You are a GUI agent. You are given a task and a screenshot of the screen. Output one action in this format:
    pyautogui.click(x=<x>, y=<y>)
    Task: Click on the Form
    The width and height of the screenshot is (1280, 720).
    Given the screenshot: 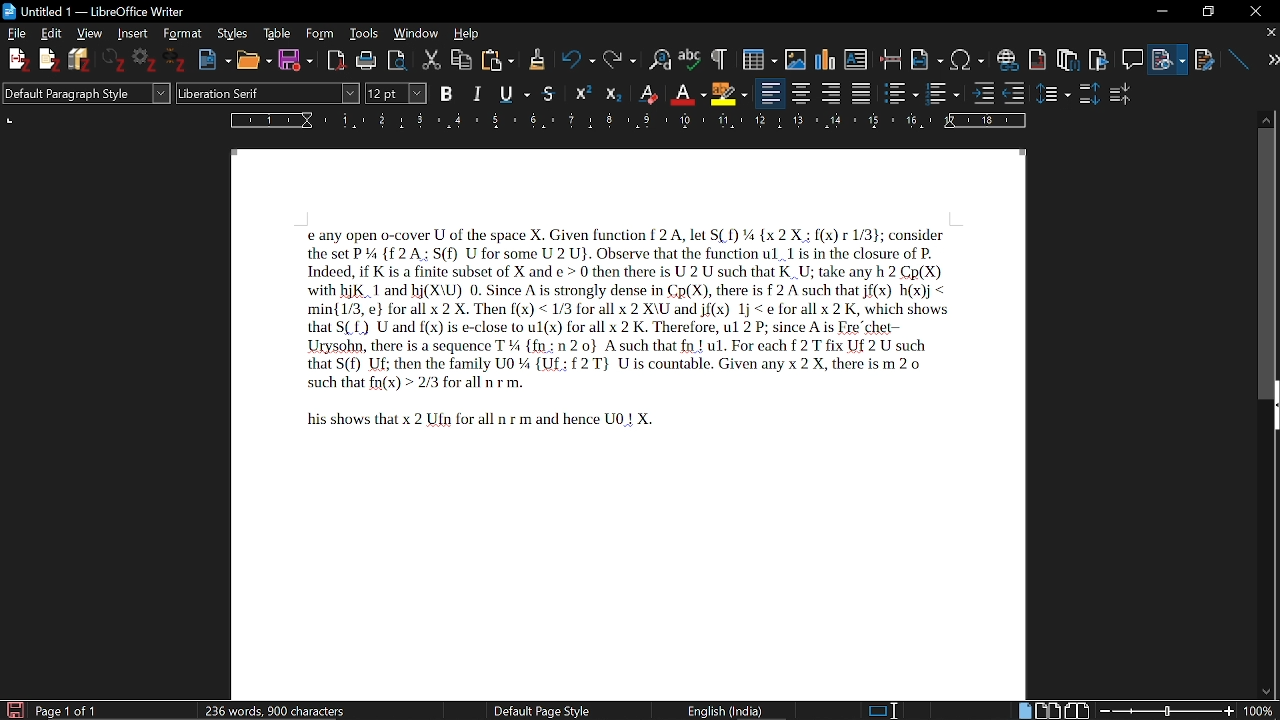 What is the action you would take?
    pyautogui.click(x=319, y=33)
    